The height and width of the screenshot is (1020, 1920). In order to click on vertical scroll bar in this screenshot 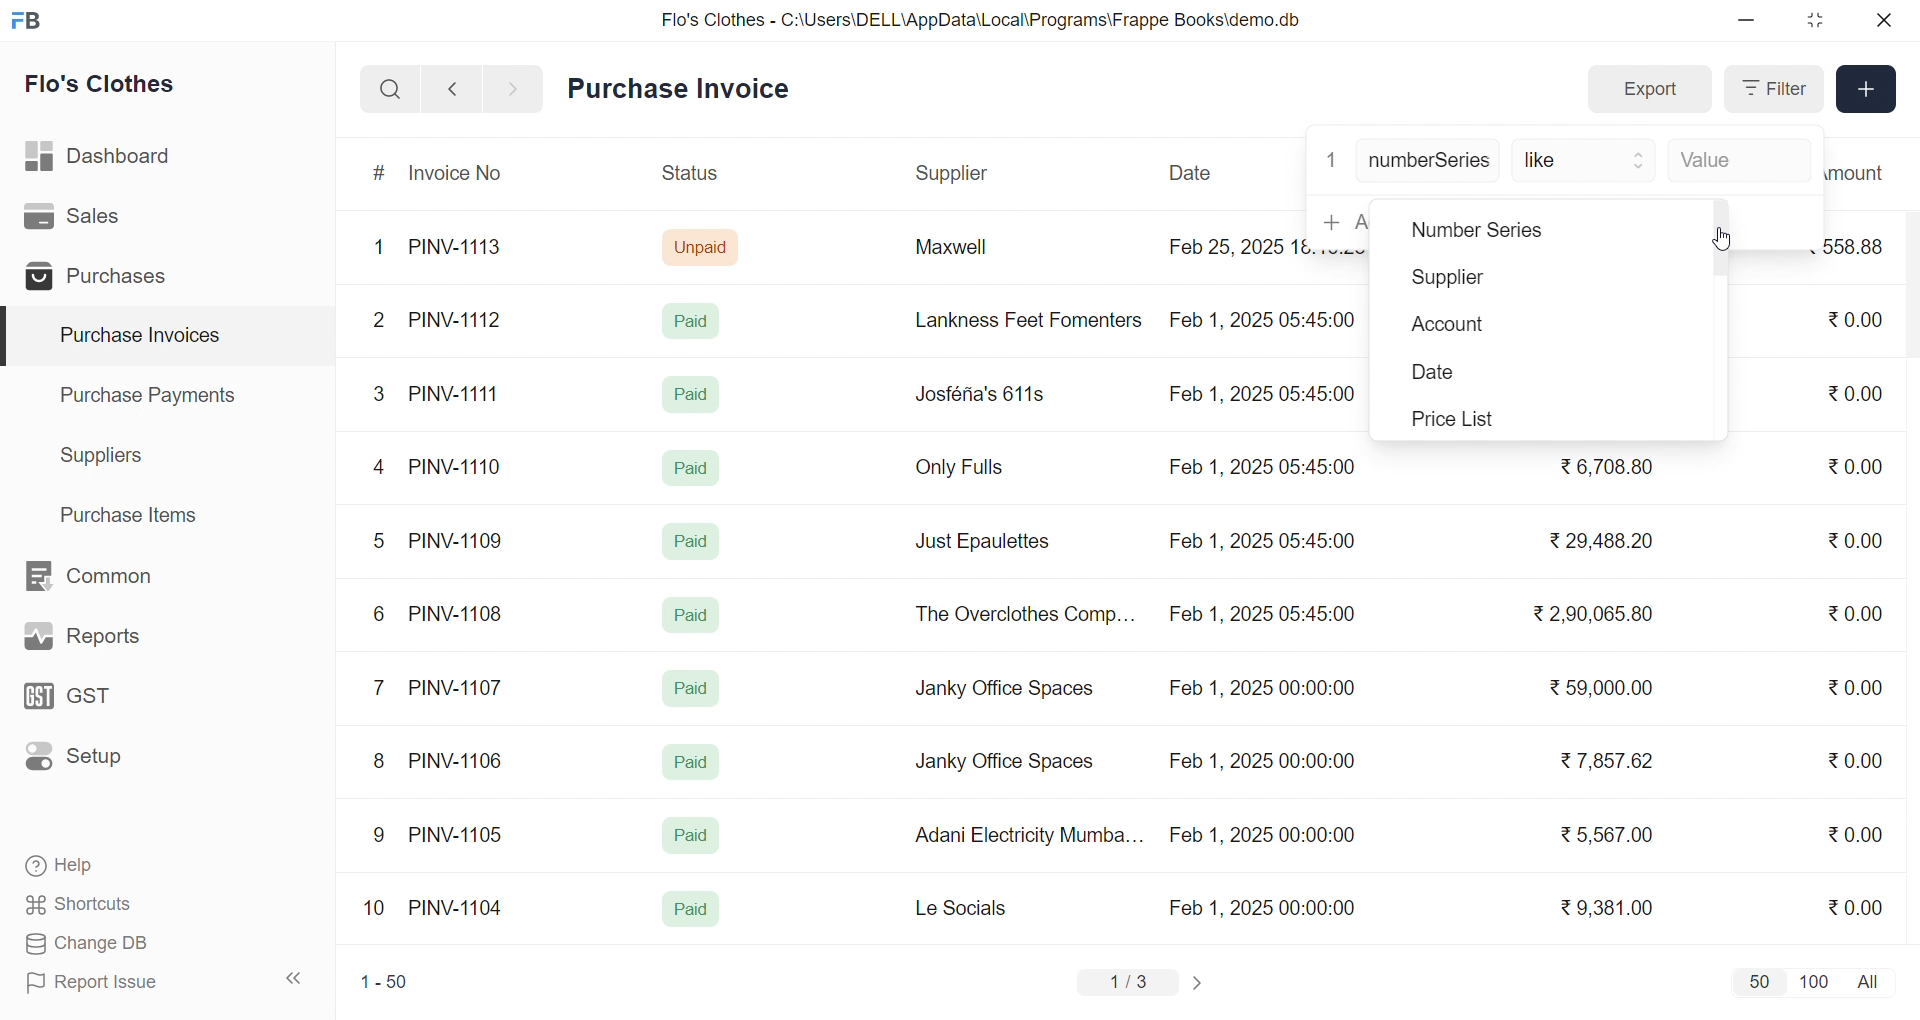, I will do `click(1720, 240)`.